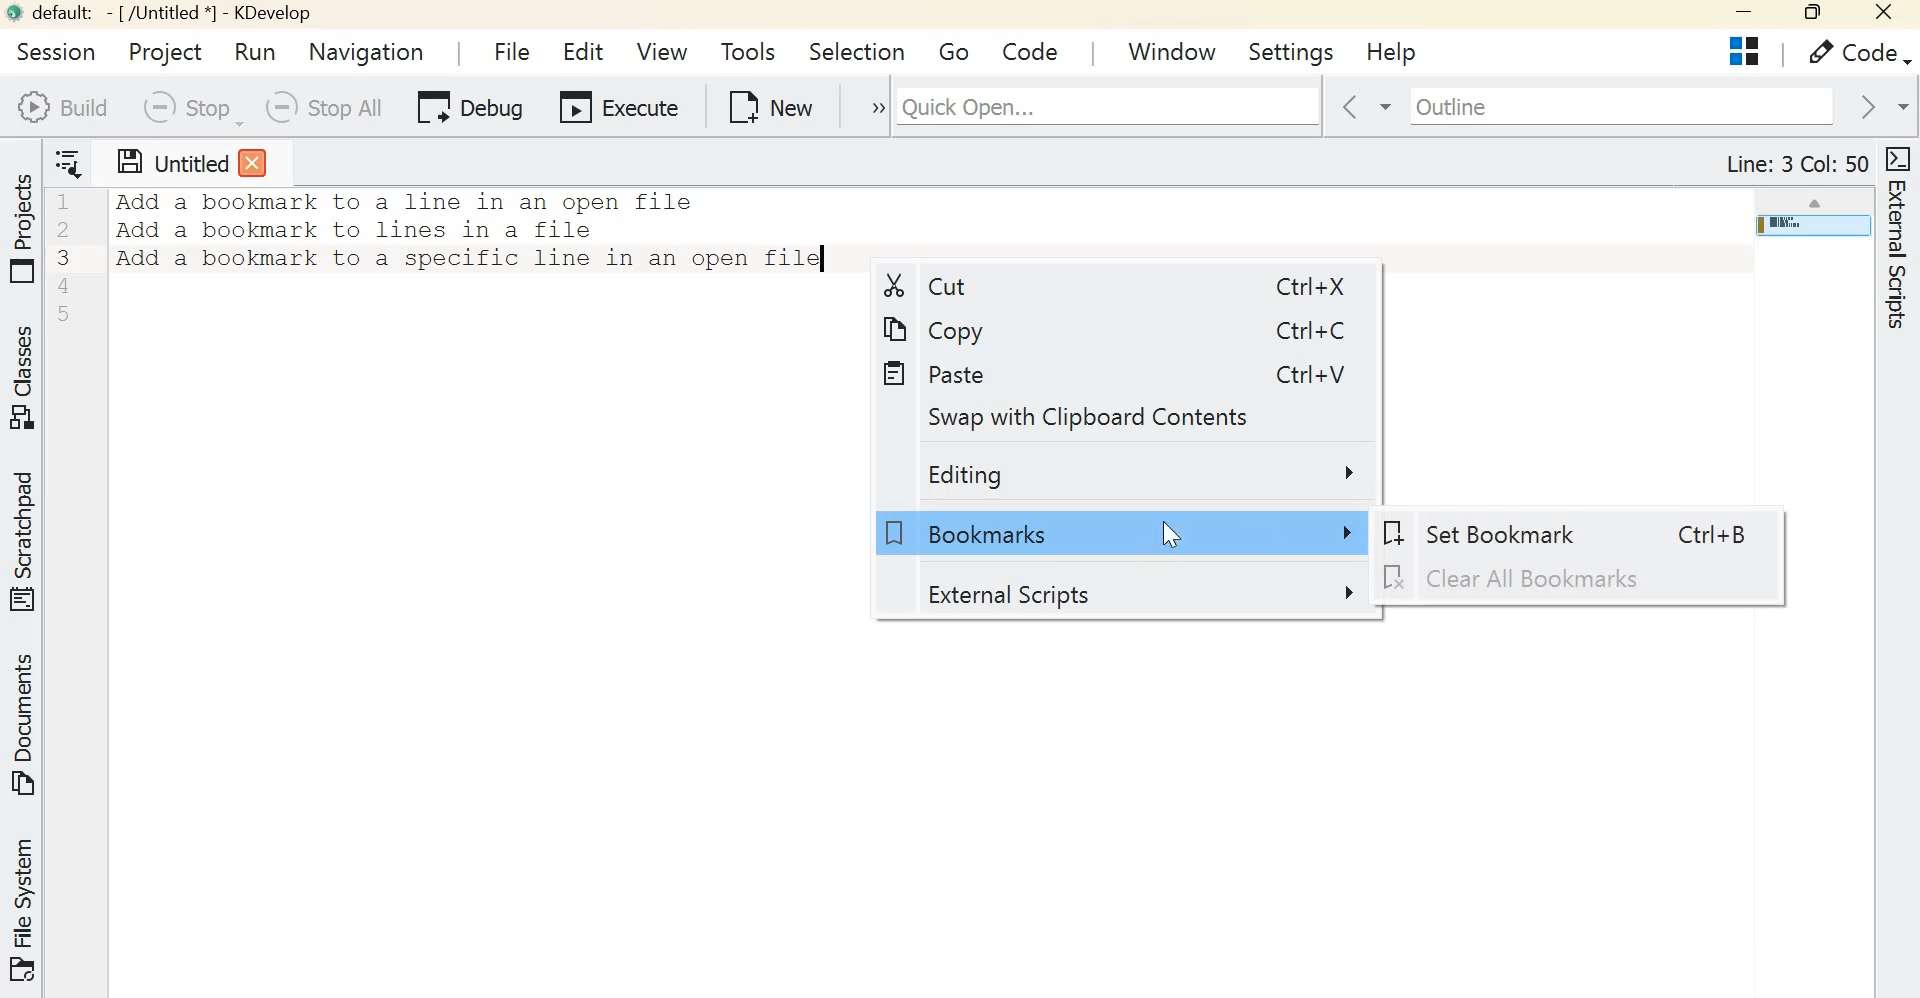  Describe the element at coordinates (746, 51) in the screenshot. I see `Tools` at that location.